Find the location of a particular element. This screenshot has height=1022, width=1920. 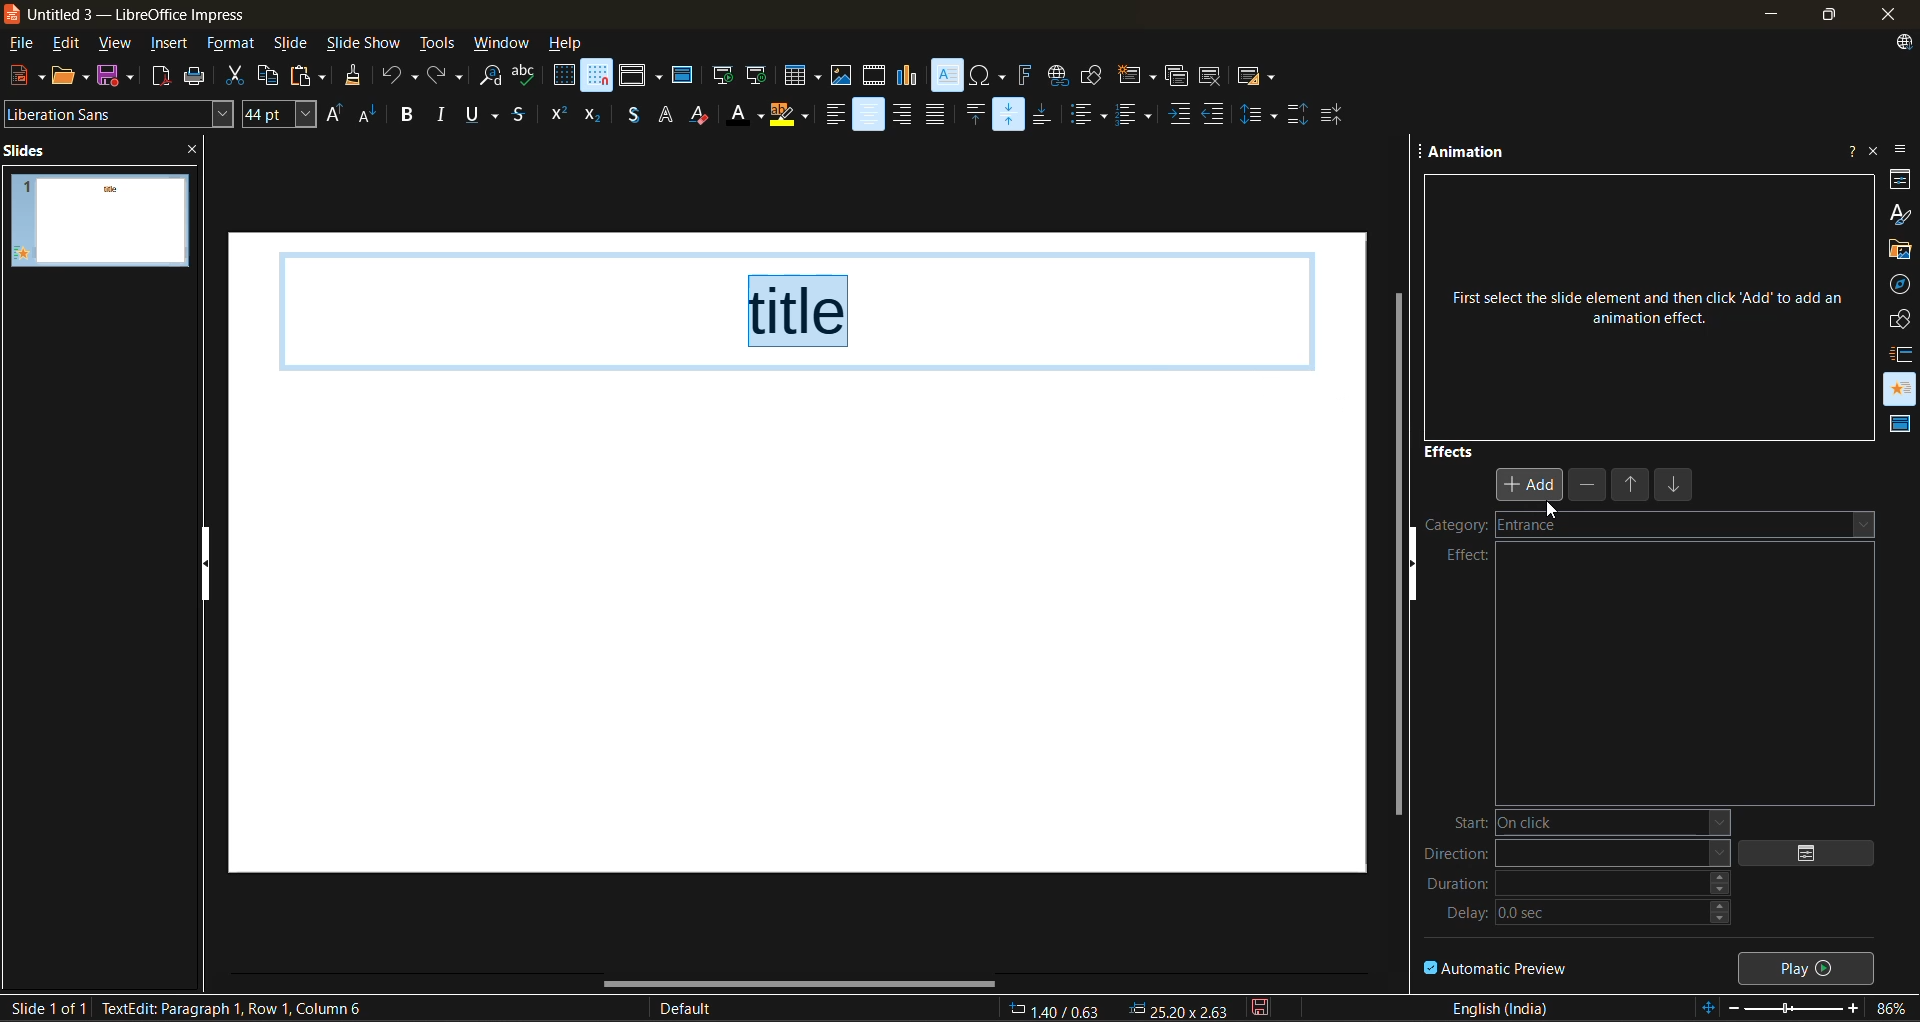

increase indent is located at coordinates (1181, 115).